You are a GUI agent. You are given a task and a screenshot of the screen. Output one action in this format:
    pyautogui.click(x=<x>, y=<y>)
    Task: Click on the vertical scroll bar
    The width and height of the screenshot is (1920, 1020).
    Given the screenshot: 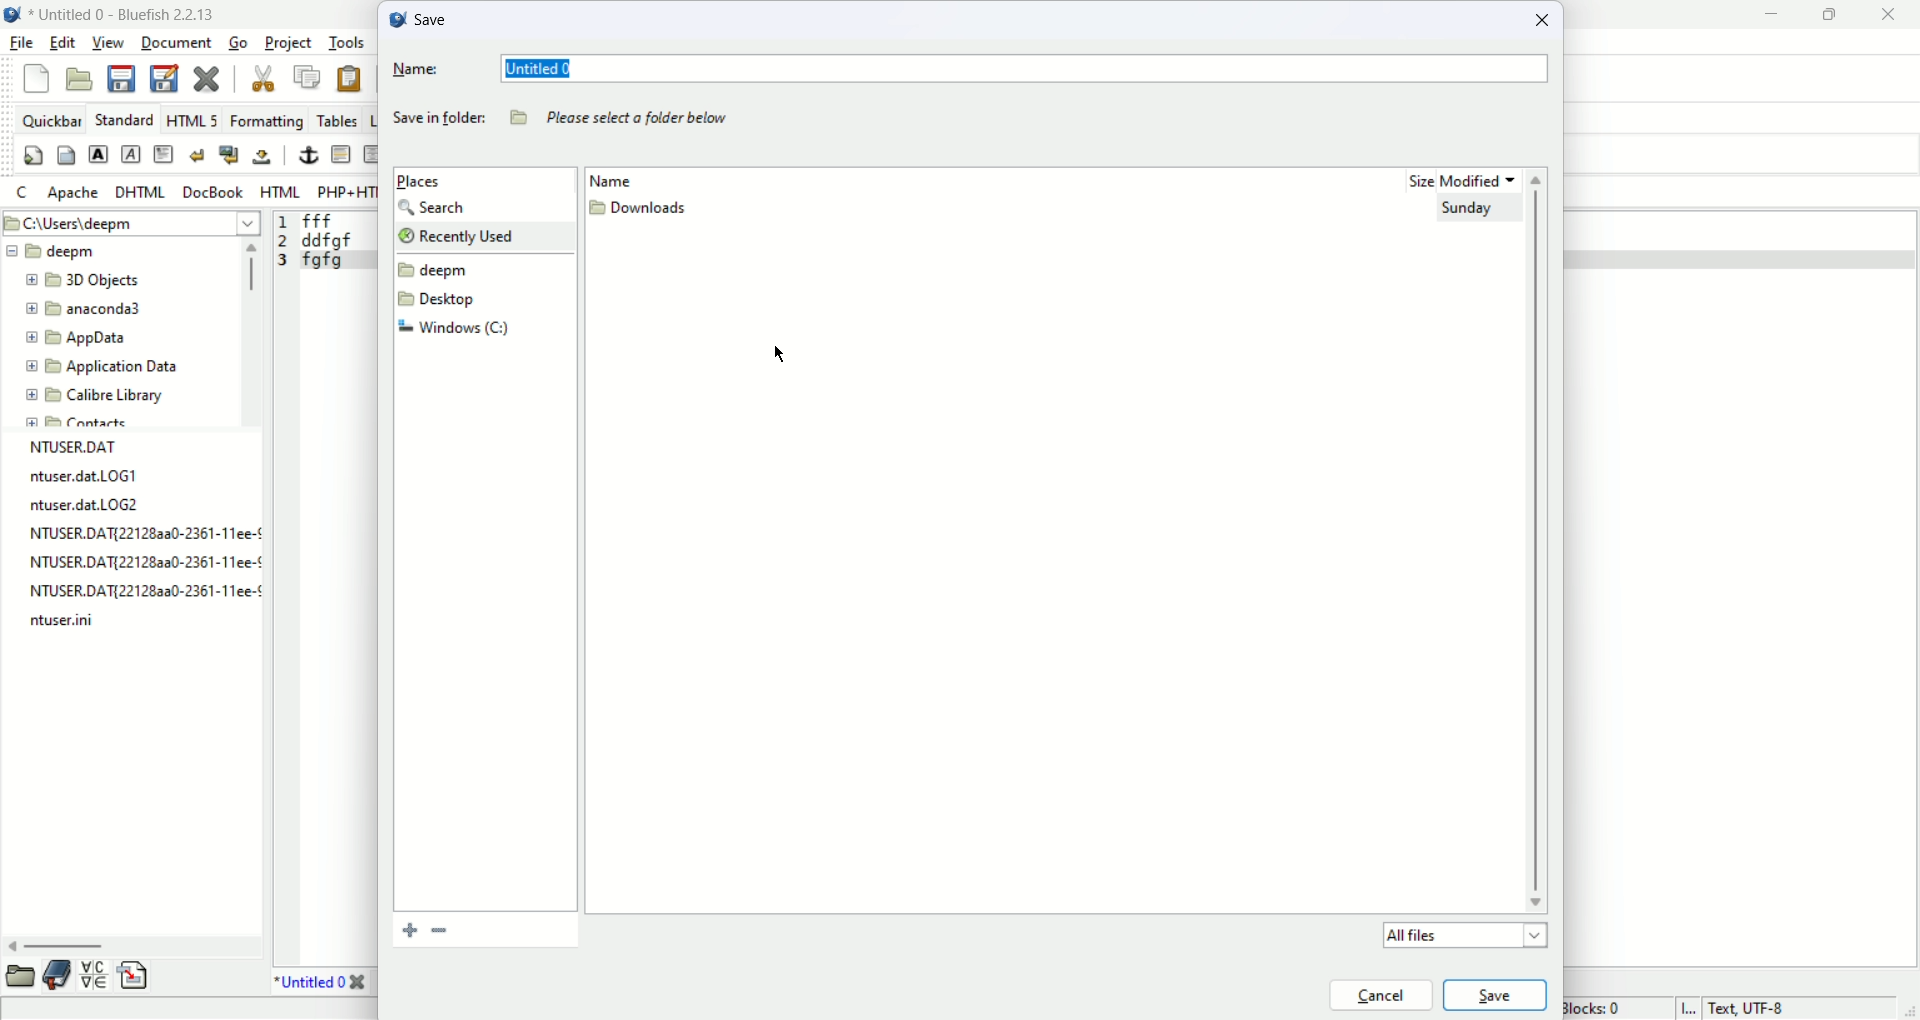 What is the action you would take?
    pyautogui.click(x=247, y=330)
    